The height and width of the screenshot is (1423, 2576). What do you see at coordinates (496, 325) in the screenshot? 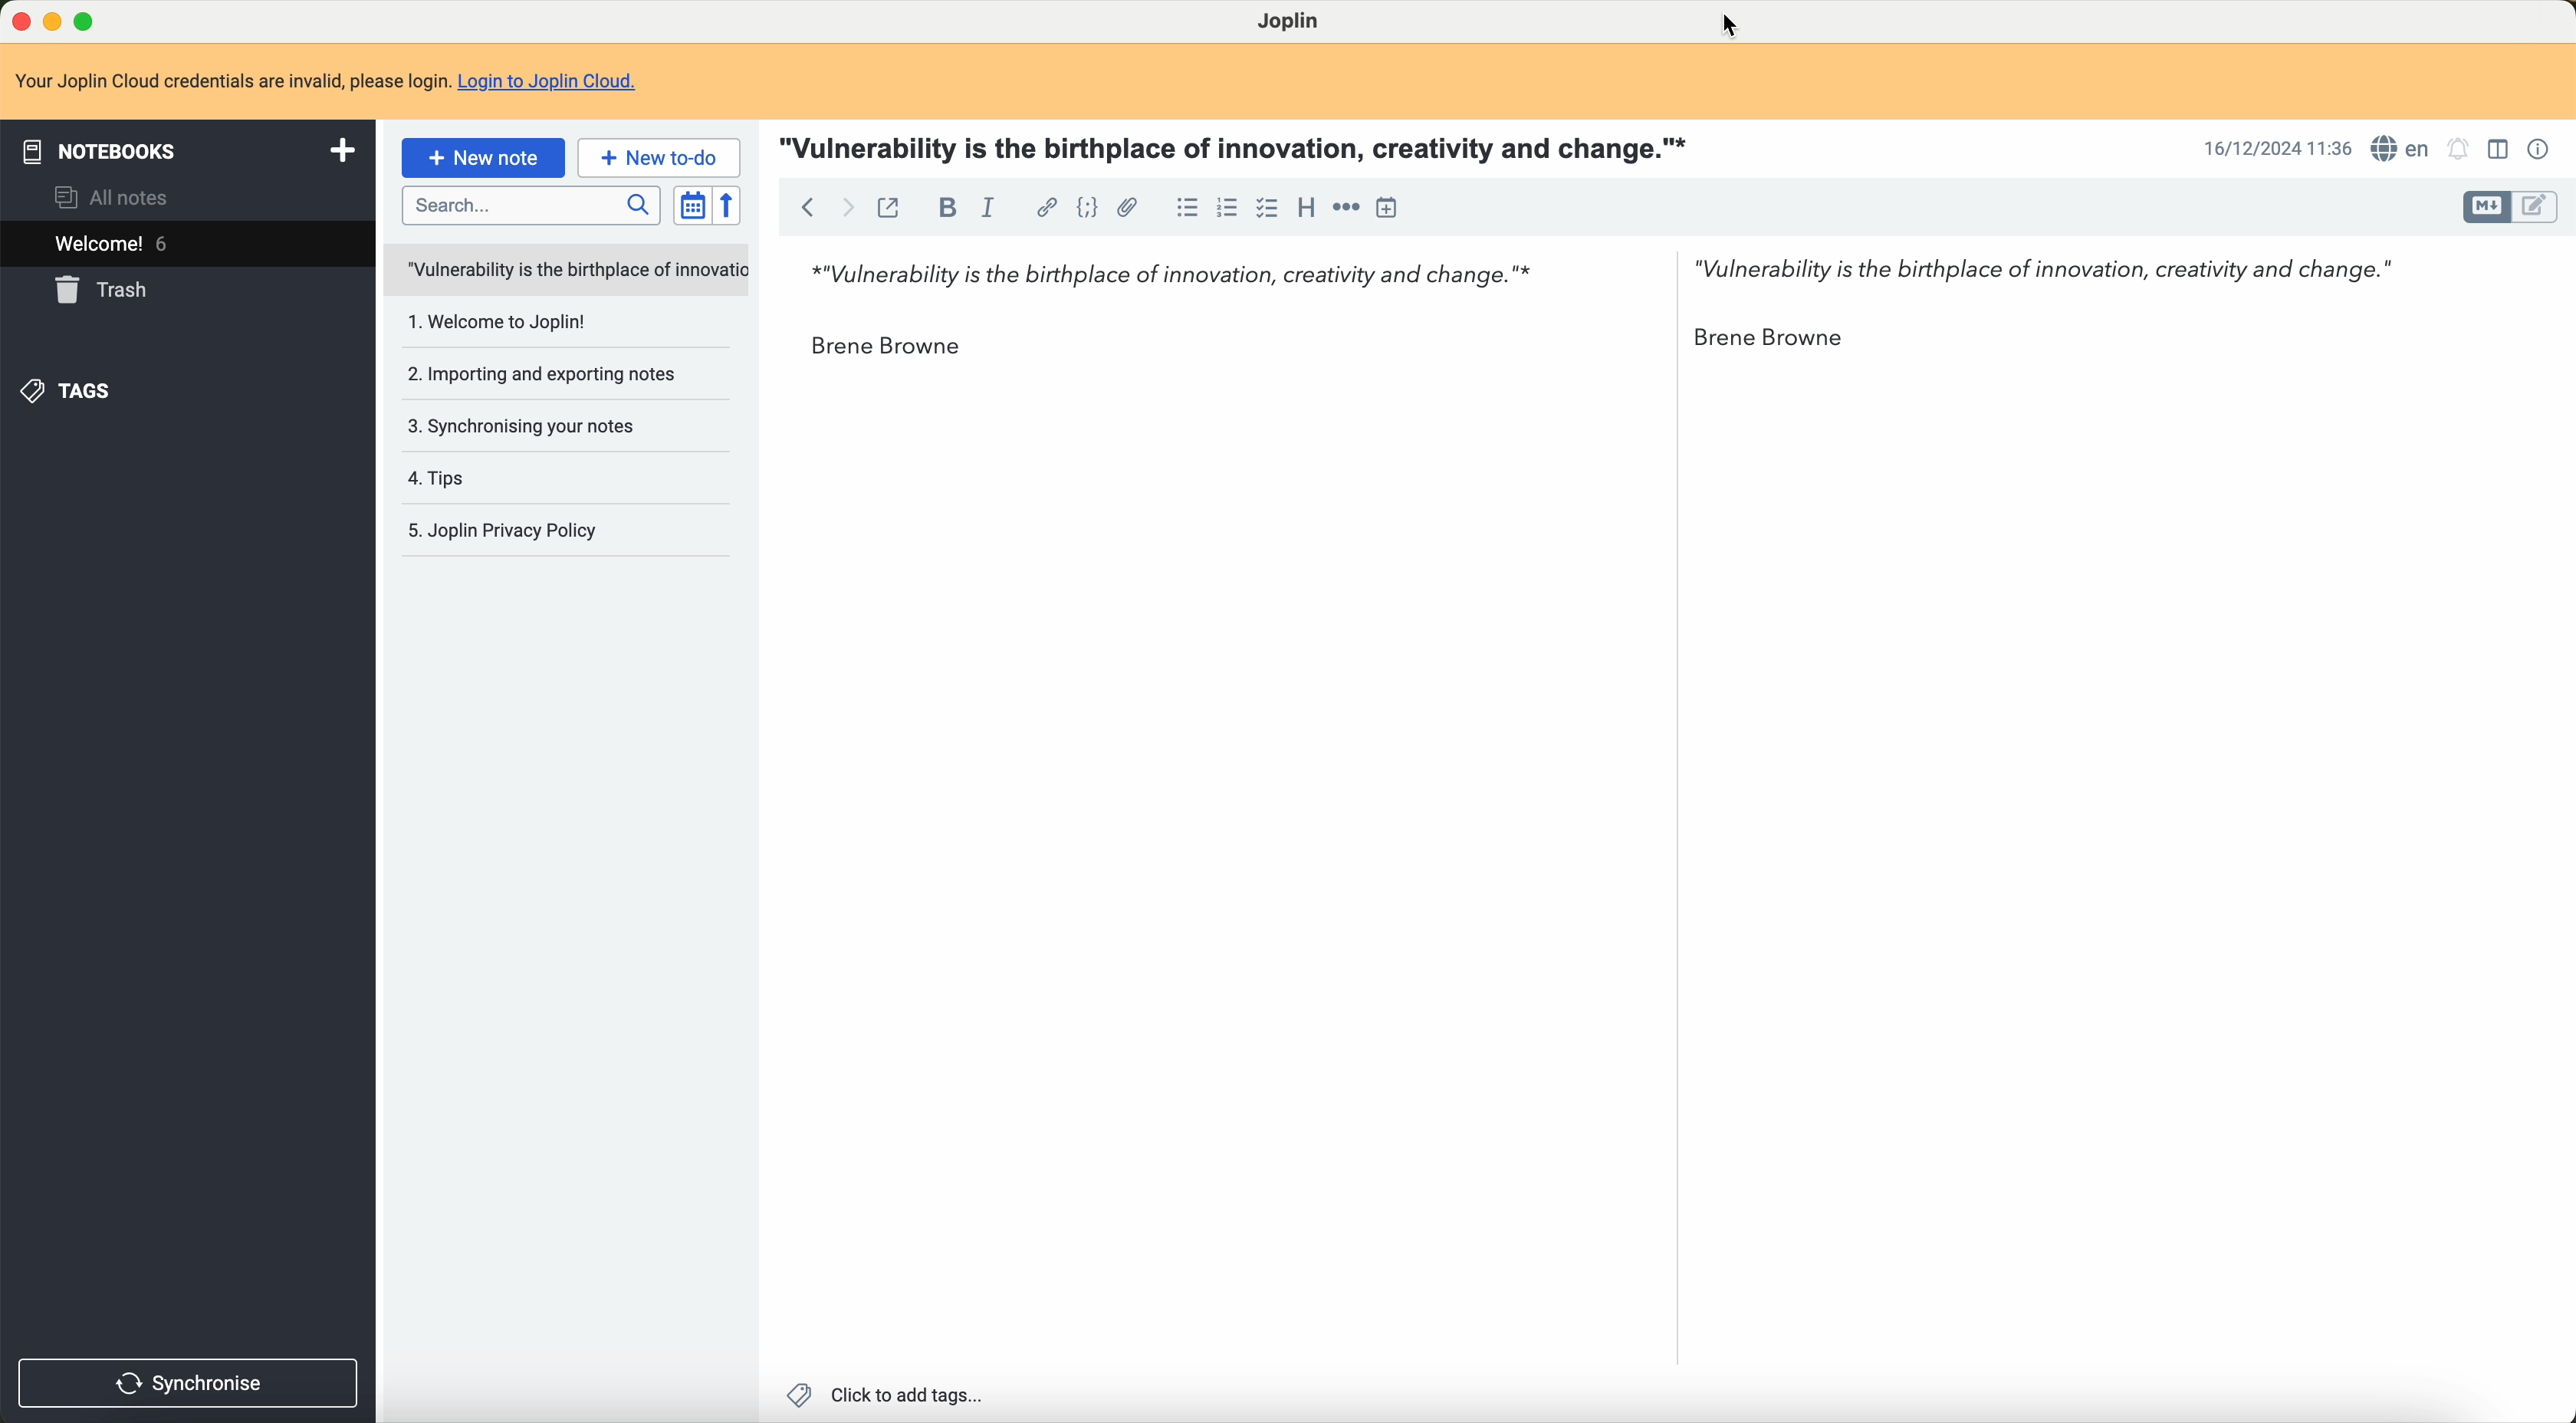
I see `welcome to joplin` at bounding box center [496, 325].